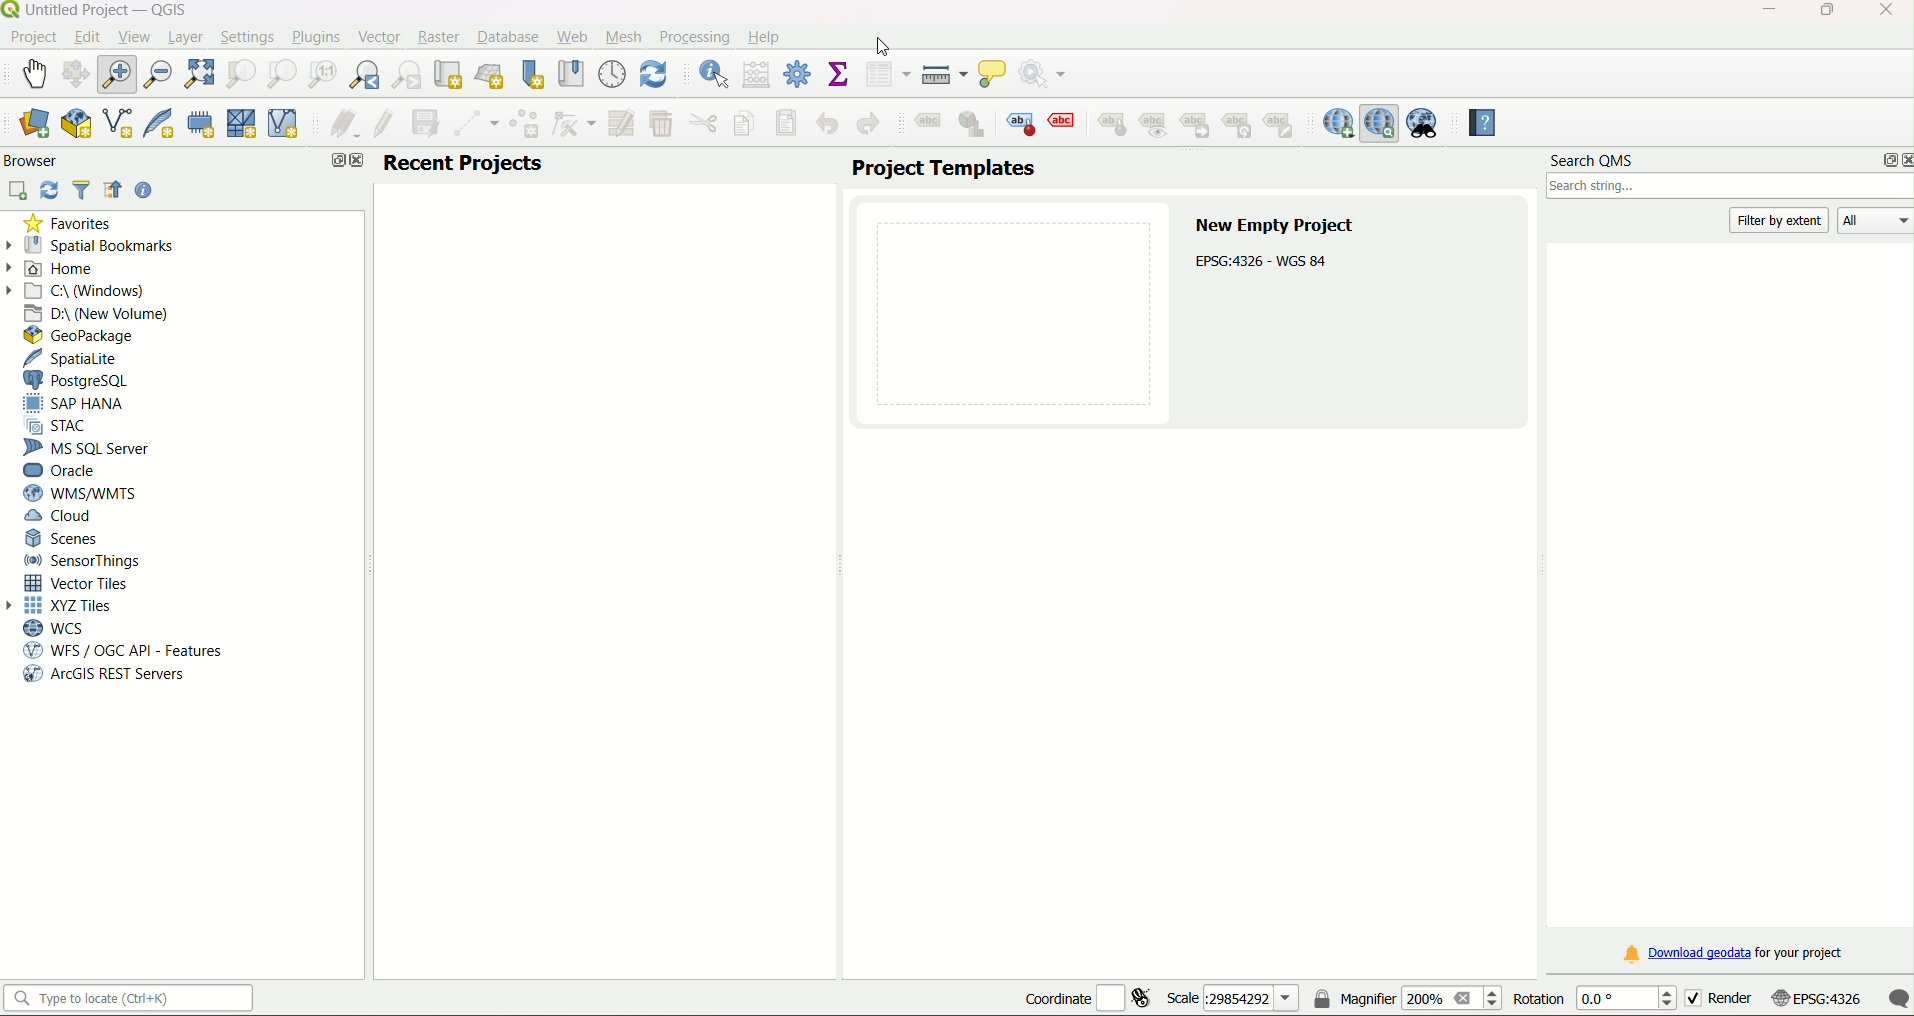  Describe the element at coordinates (1592, 1000) in the screenshot. I see `rotation` at that location.